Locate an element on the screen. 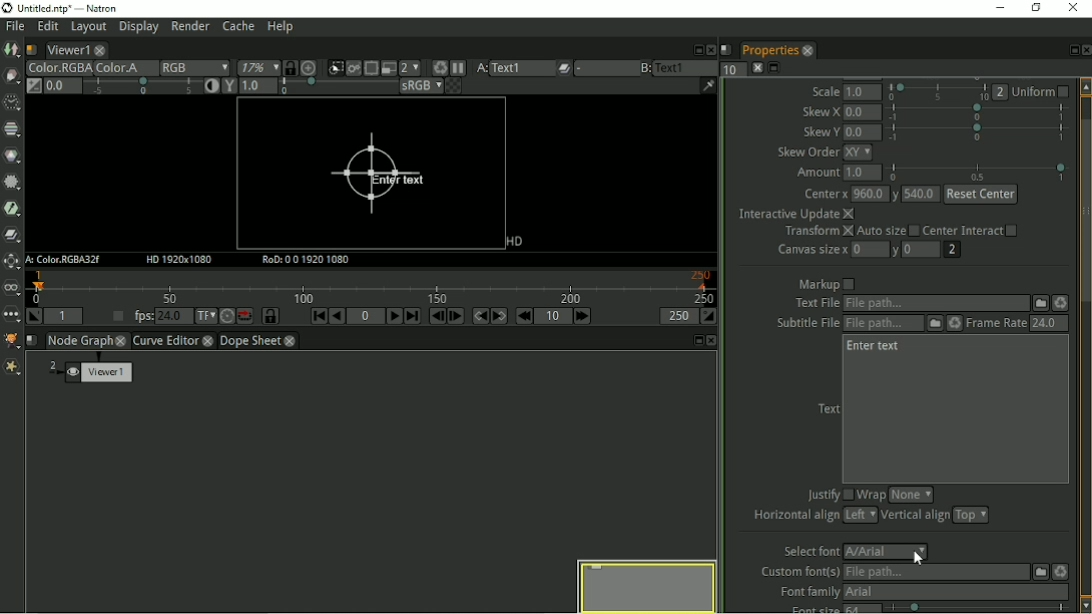 This screenshot has height=614, width=1092. Keyboard shortcut is located at coordinates (437, 67).